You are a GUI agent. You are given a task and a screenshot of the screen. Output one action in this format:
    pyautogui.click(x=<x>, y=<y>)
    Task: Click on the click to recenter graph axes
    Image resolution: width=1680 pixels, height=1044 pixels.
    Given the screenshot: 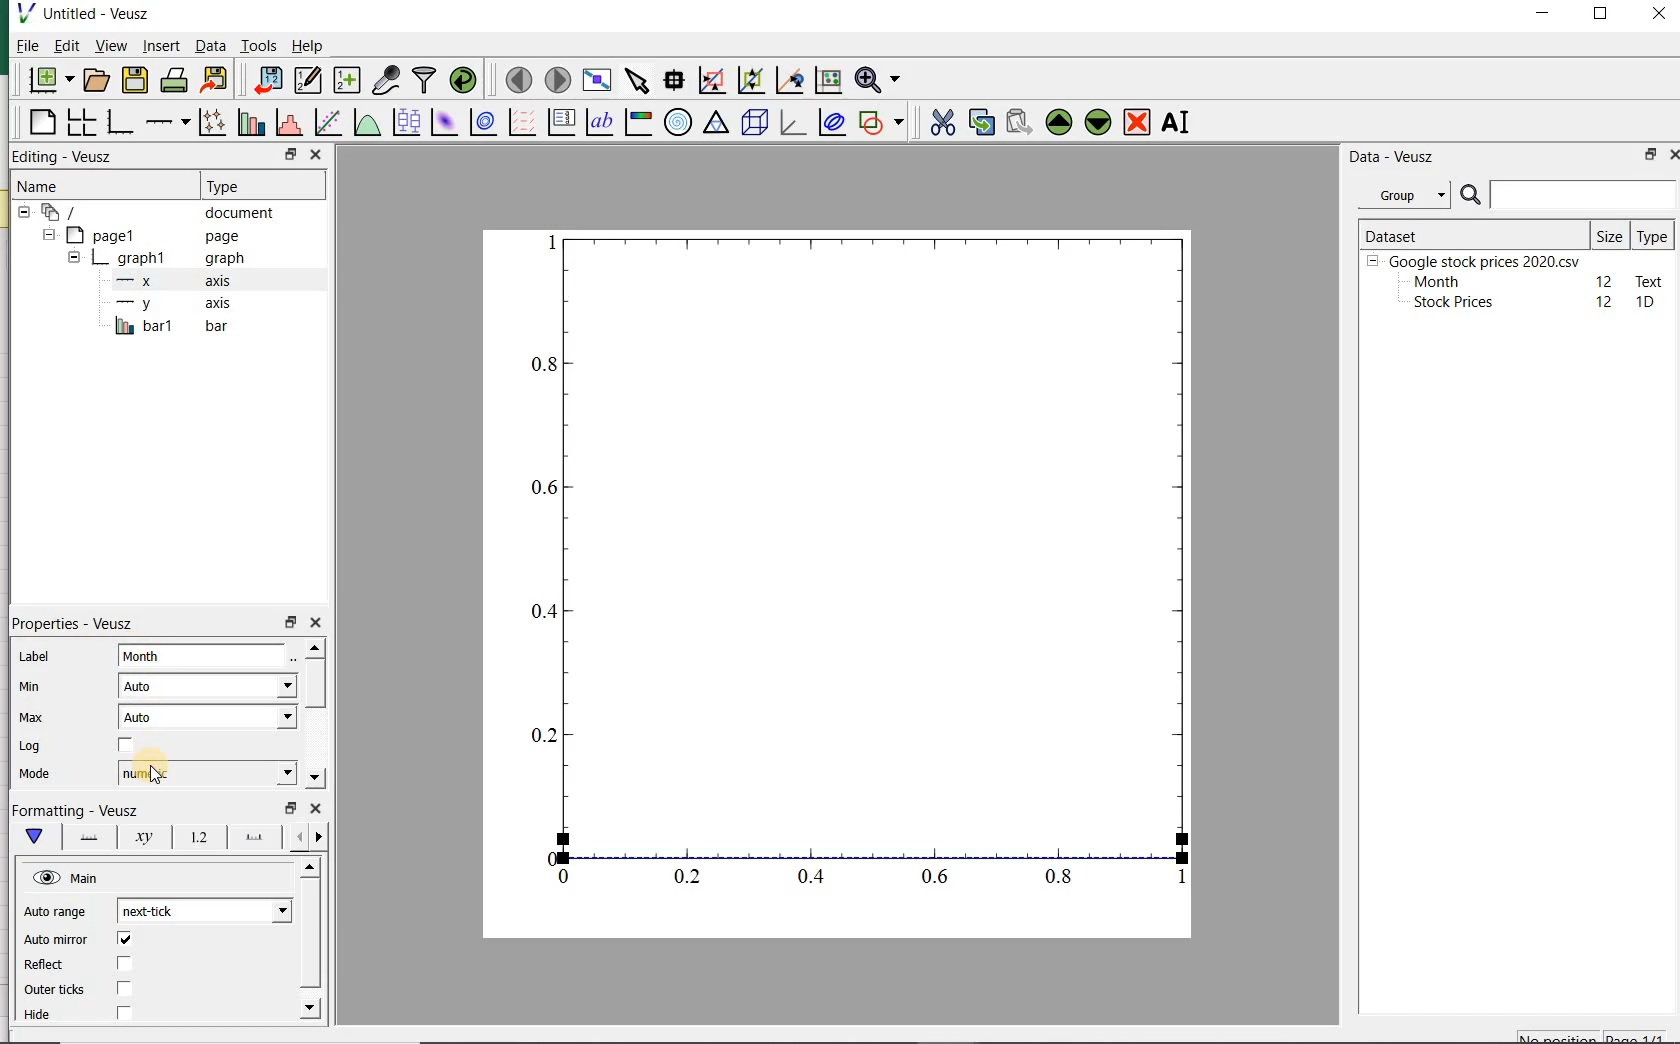 What is the action you would take?
    pyautogui.click(x=787, y=81)
    